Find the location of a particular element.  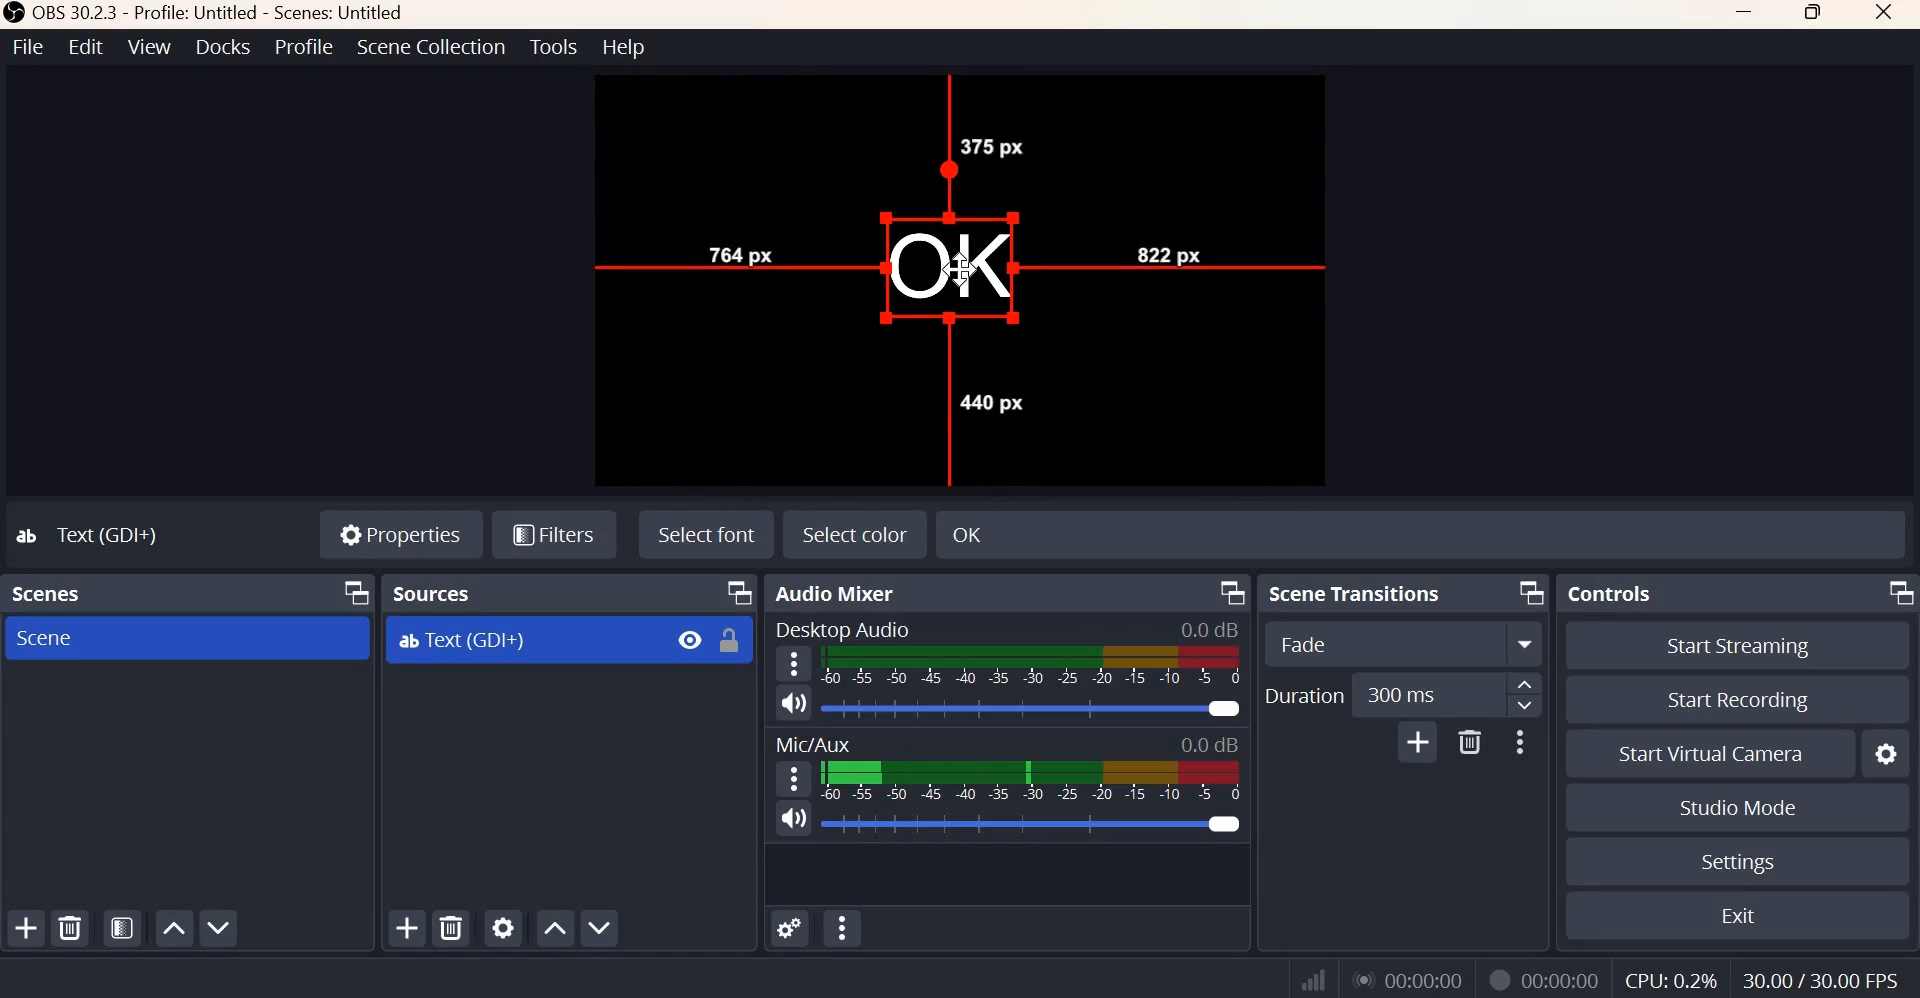

Dock Options icon is located at coordinates (352, 592).